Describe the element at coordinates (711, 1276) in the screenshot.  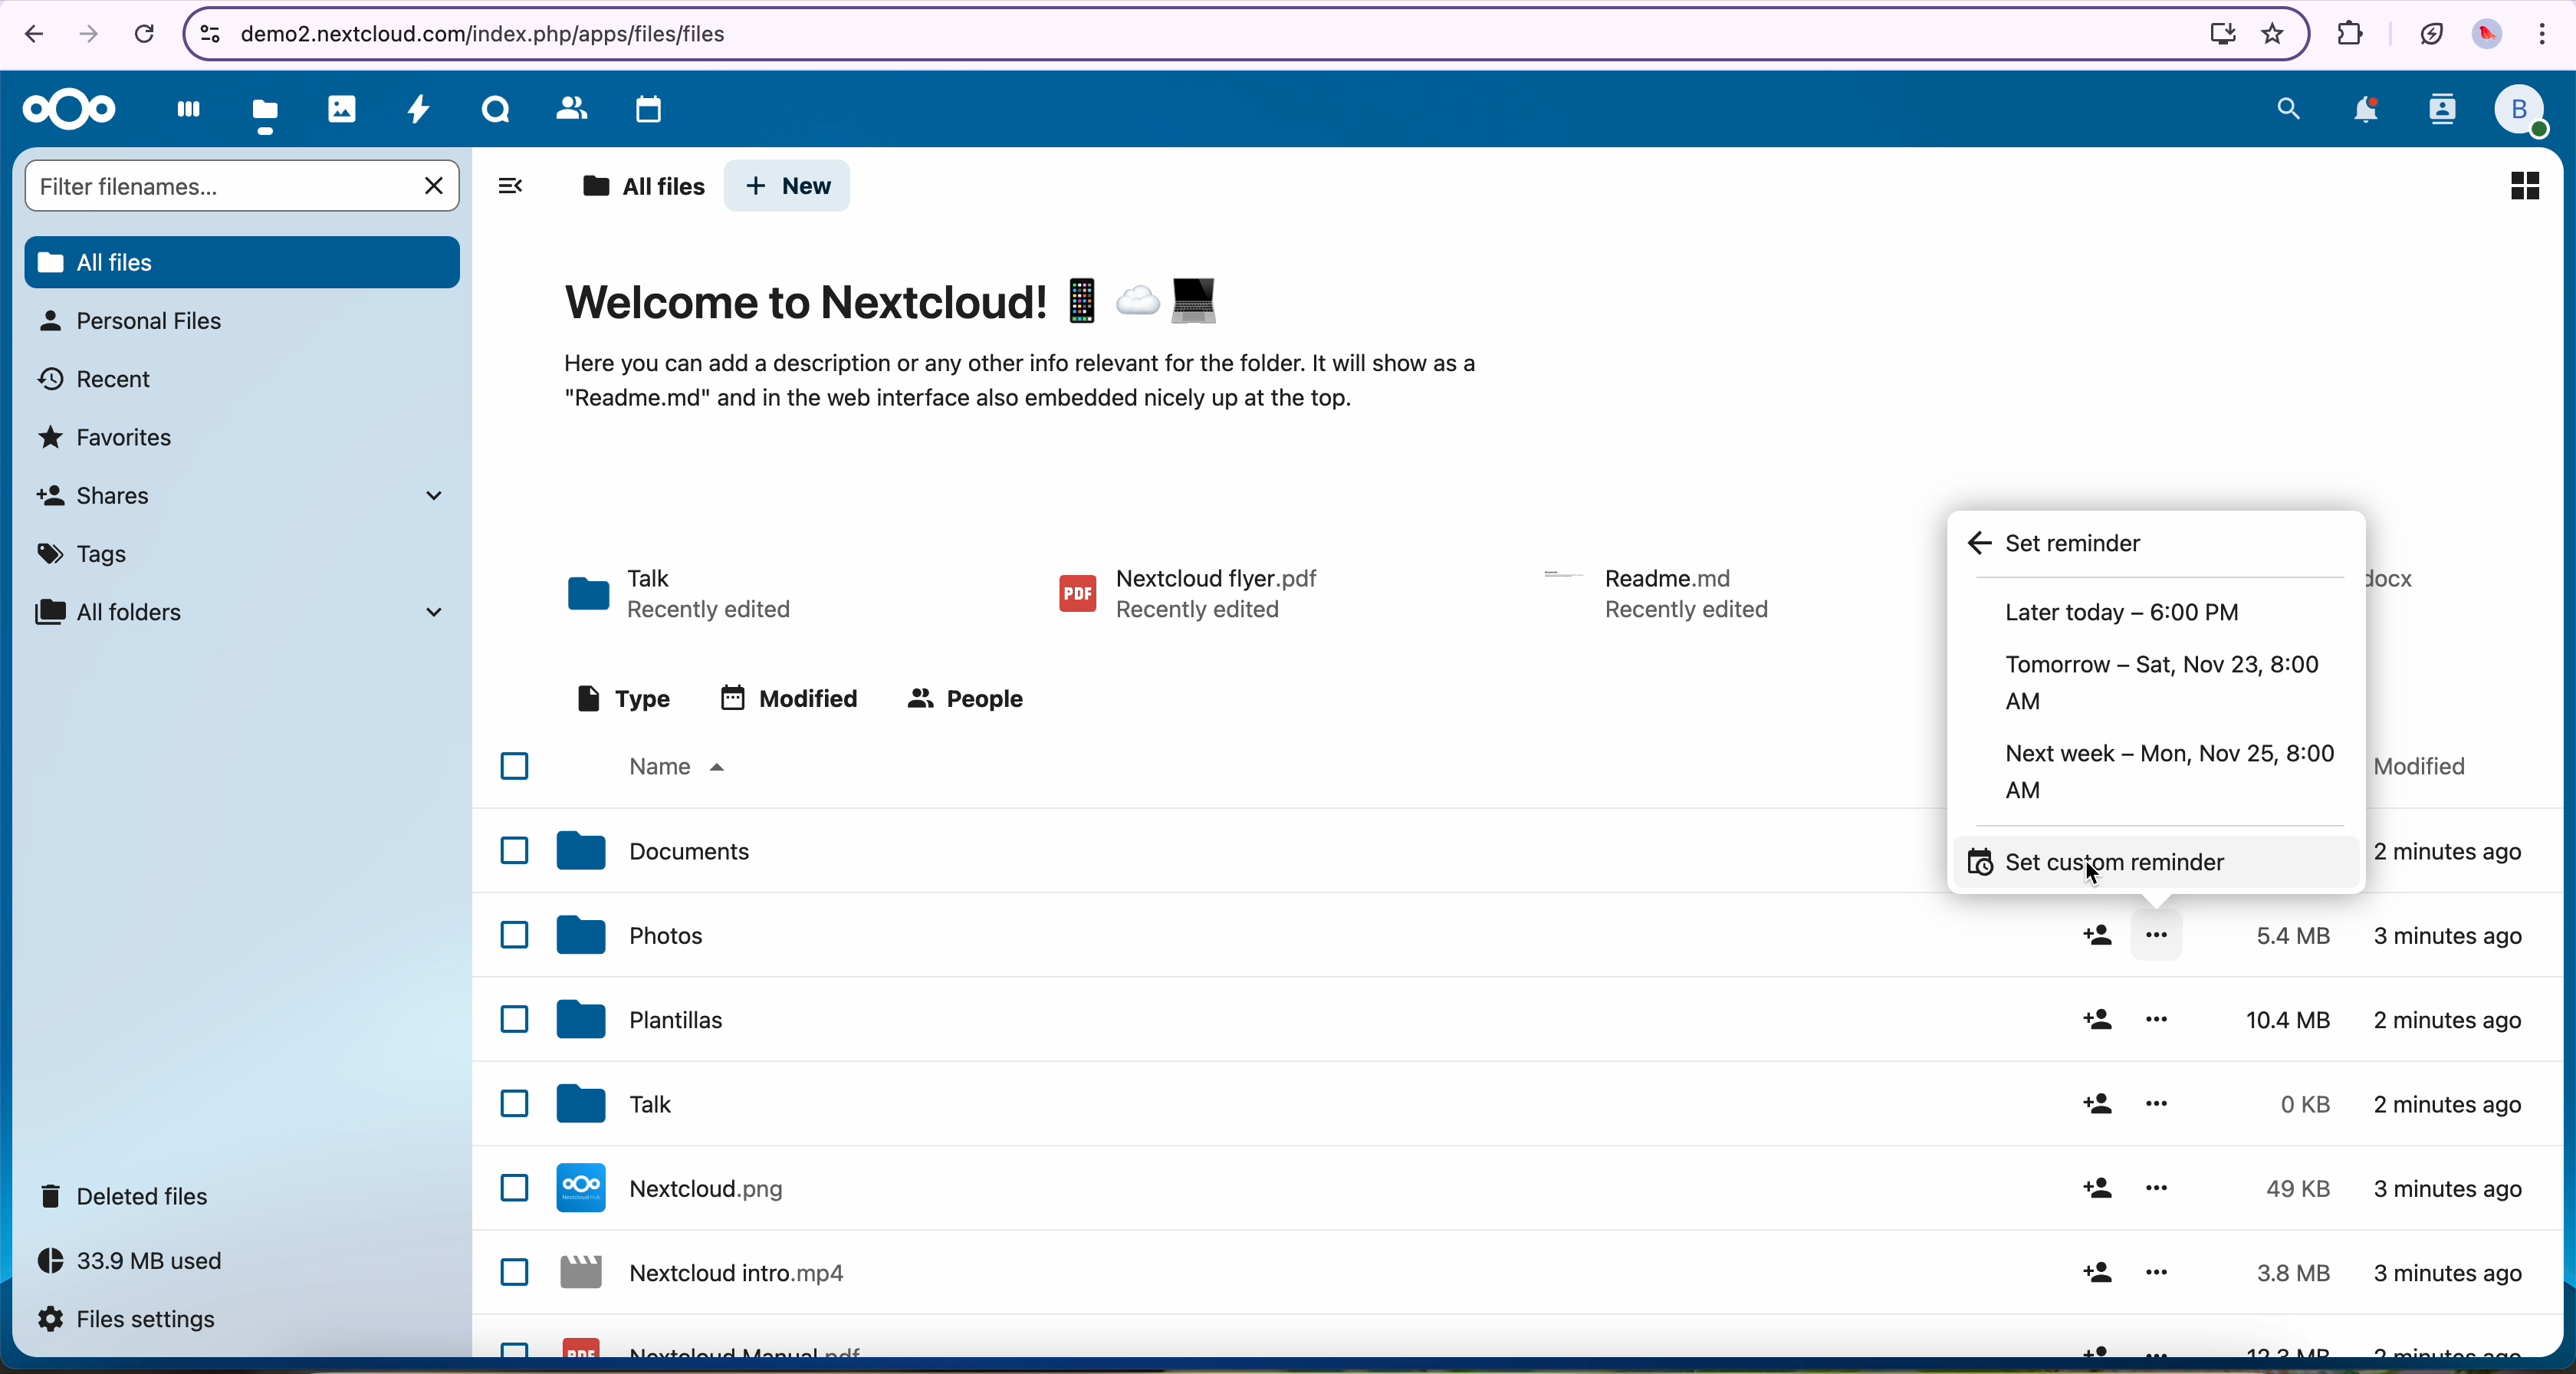
I see `Nextcloud file` at that location.